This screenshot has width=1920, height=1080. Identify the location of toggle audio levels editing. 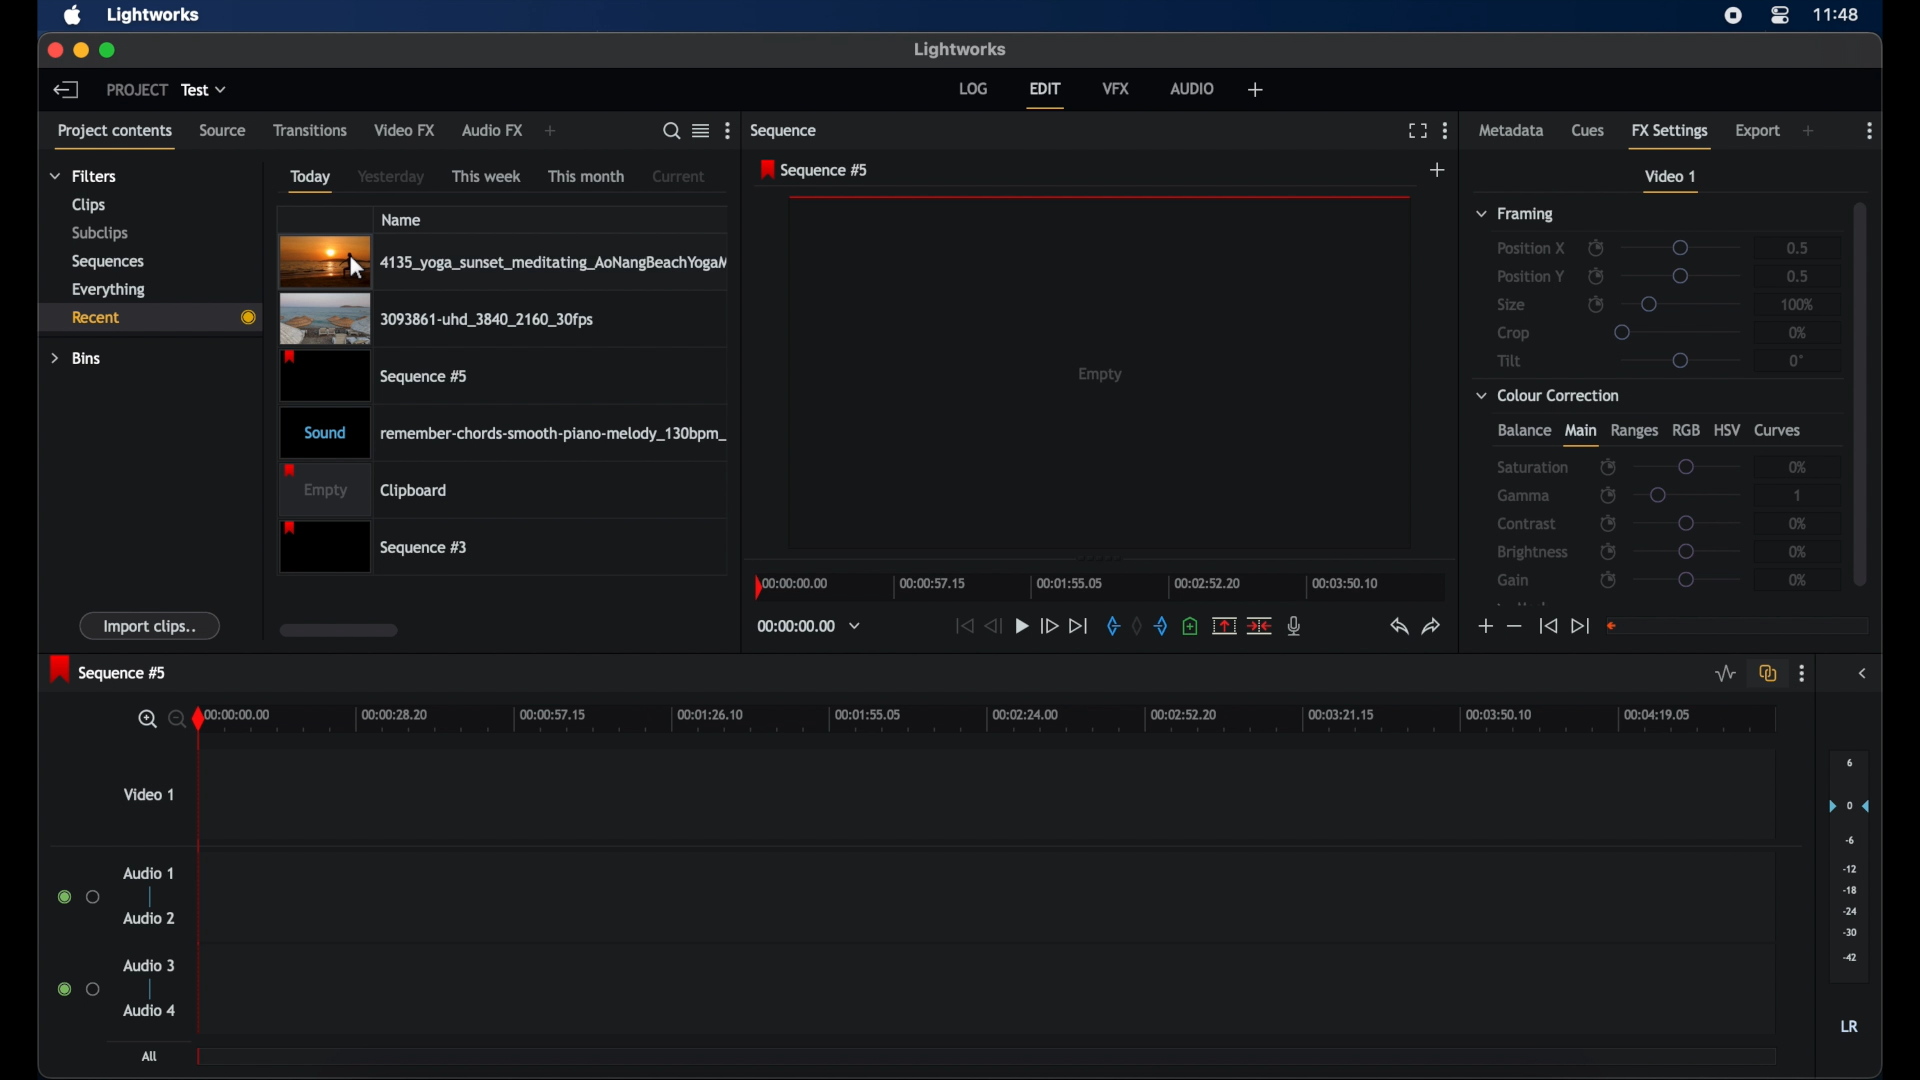
(1723, 672).